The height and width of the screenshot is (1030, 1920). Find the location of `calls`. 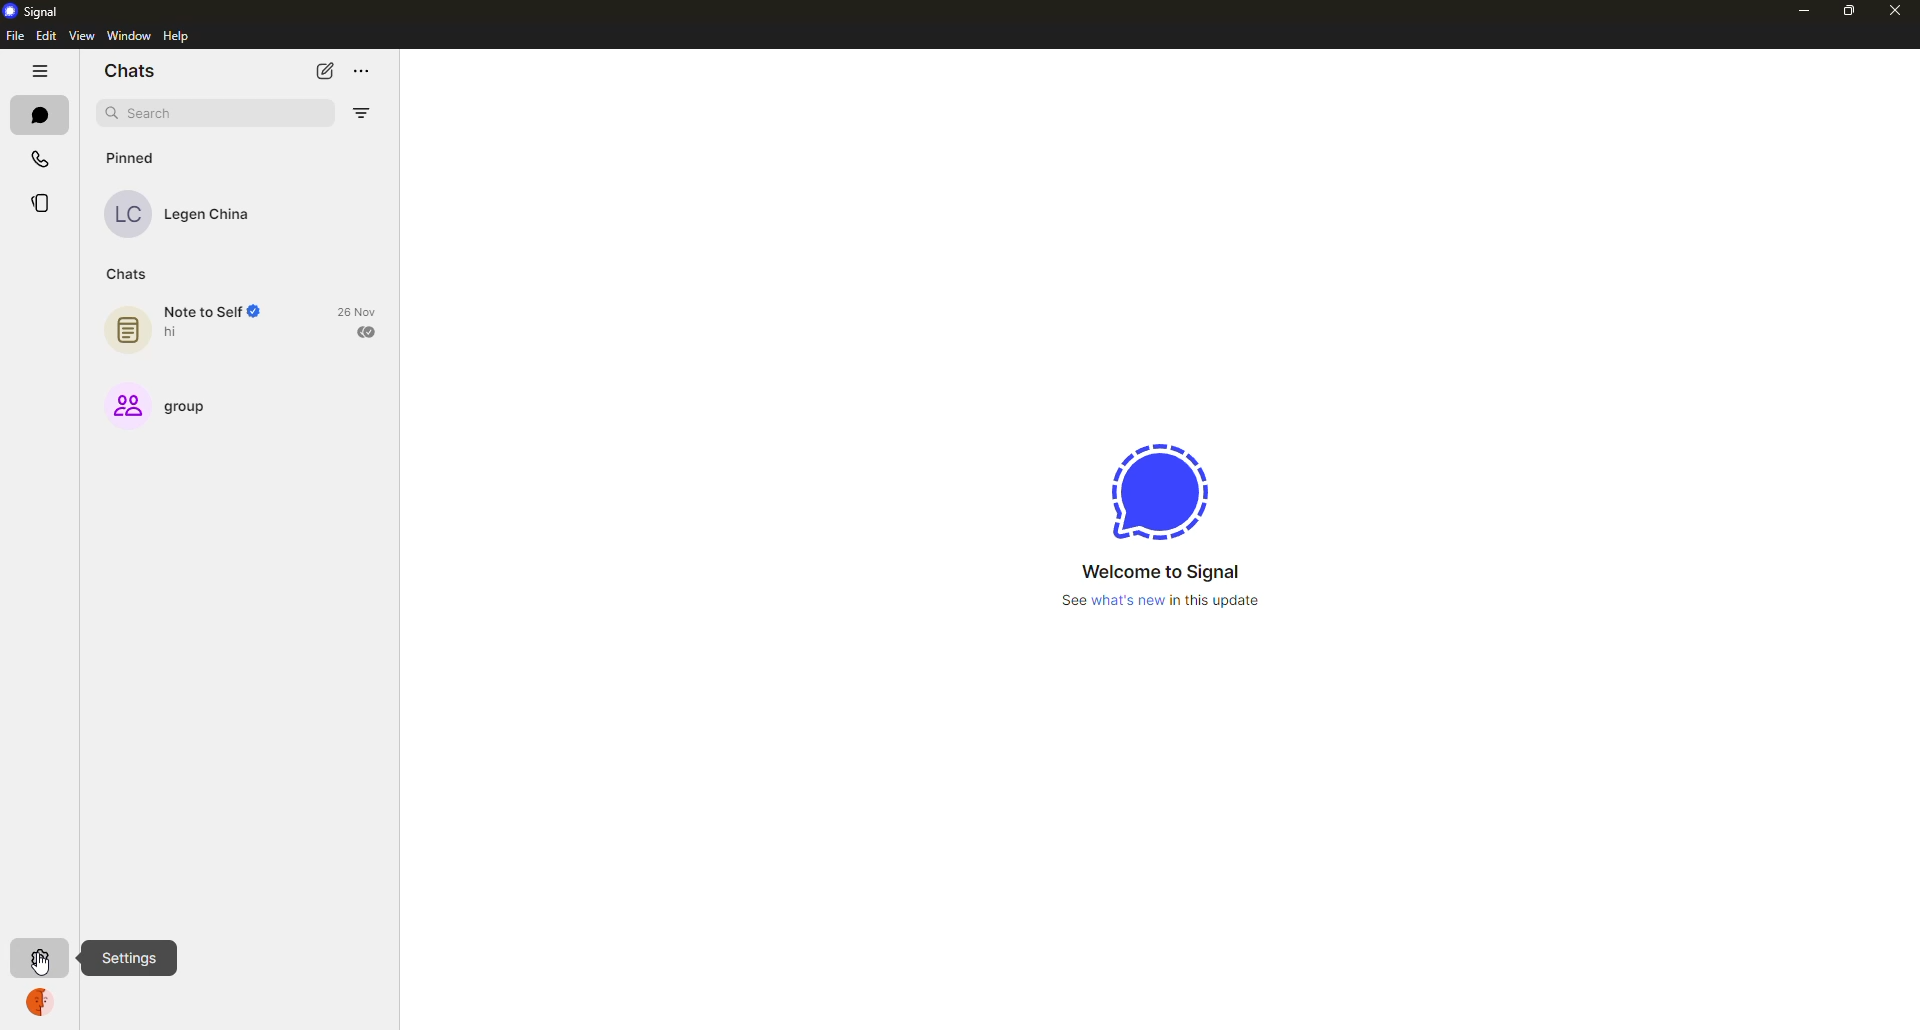

calls is located at coordinates (39, 154).